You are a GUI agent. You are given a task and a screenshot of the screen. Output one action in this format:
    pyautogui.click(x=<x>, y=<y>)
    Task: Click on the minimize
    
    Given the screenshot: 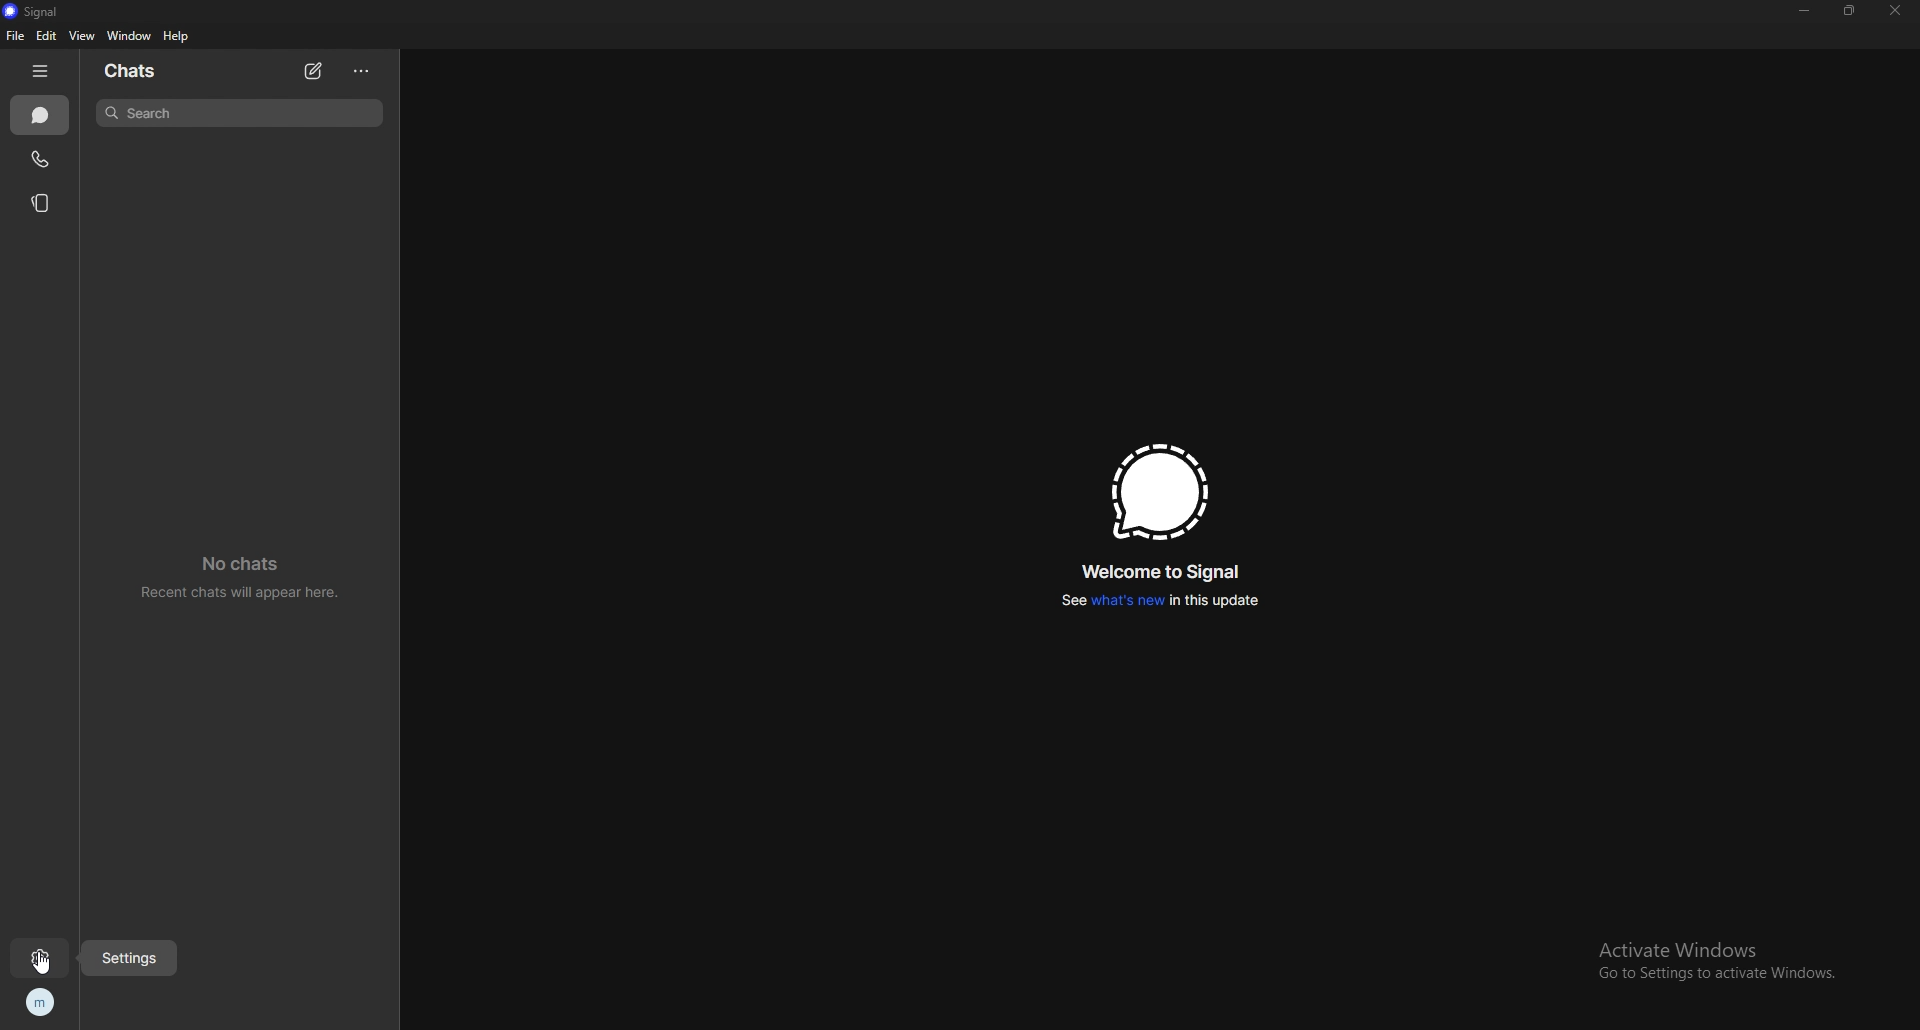 What is the action you would take?
    pyautogui.click(x=1806, y=10)
    